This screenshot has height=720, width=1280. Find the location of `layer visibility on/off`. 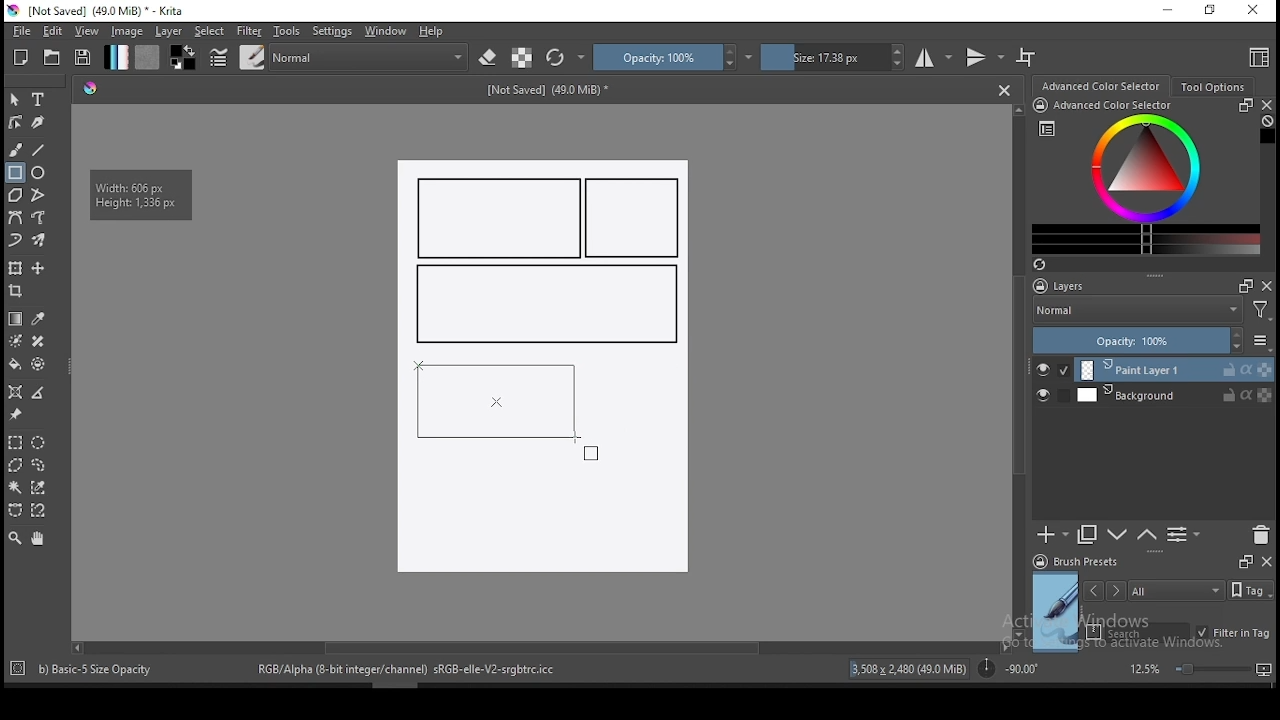

layer visibility on/off is located at coordinates (1053, 370).